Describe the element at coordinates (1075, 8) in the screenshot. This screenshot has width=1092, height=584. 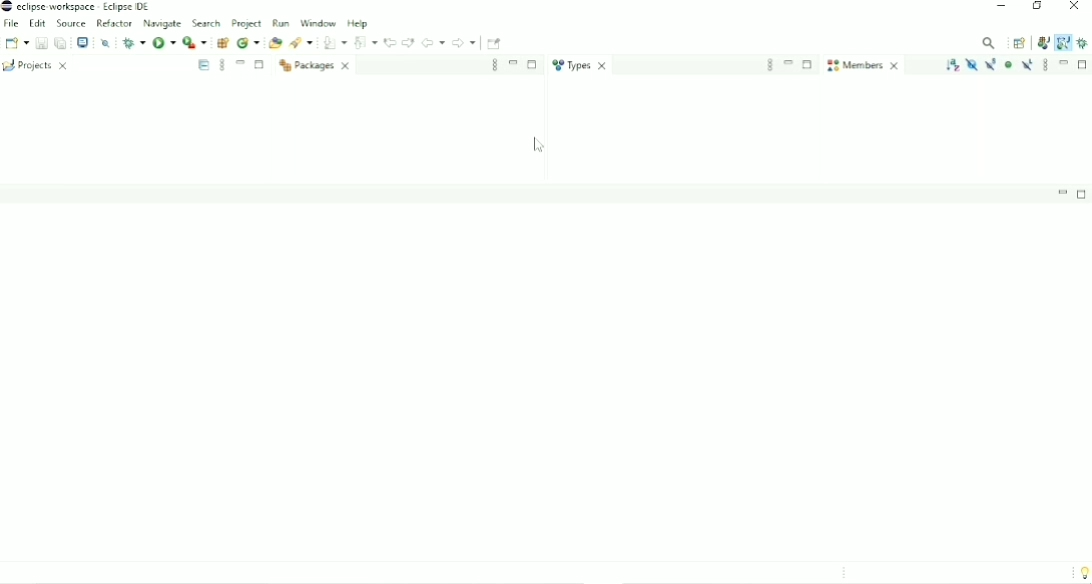
I see `Close` at that location.